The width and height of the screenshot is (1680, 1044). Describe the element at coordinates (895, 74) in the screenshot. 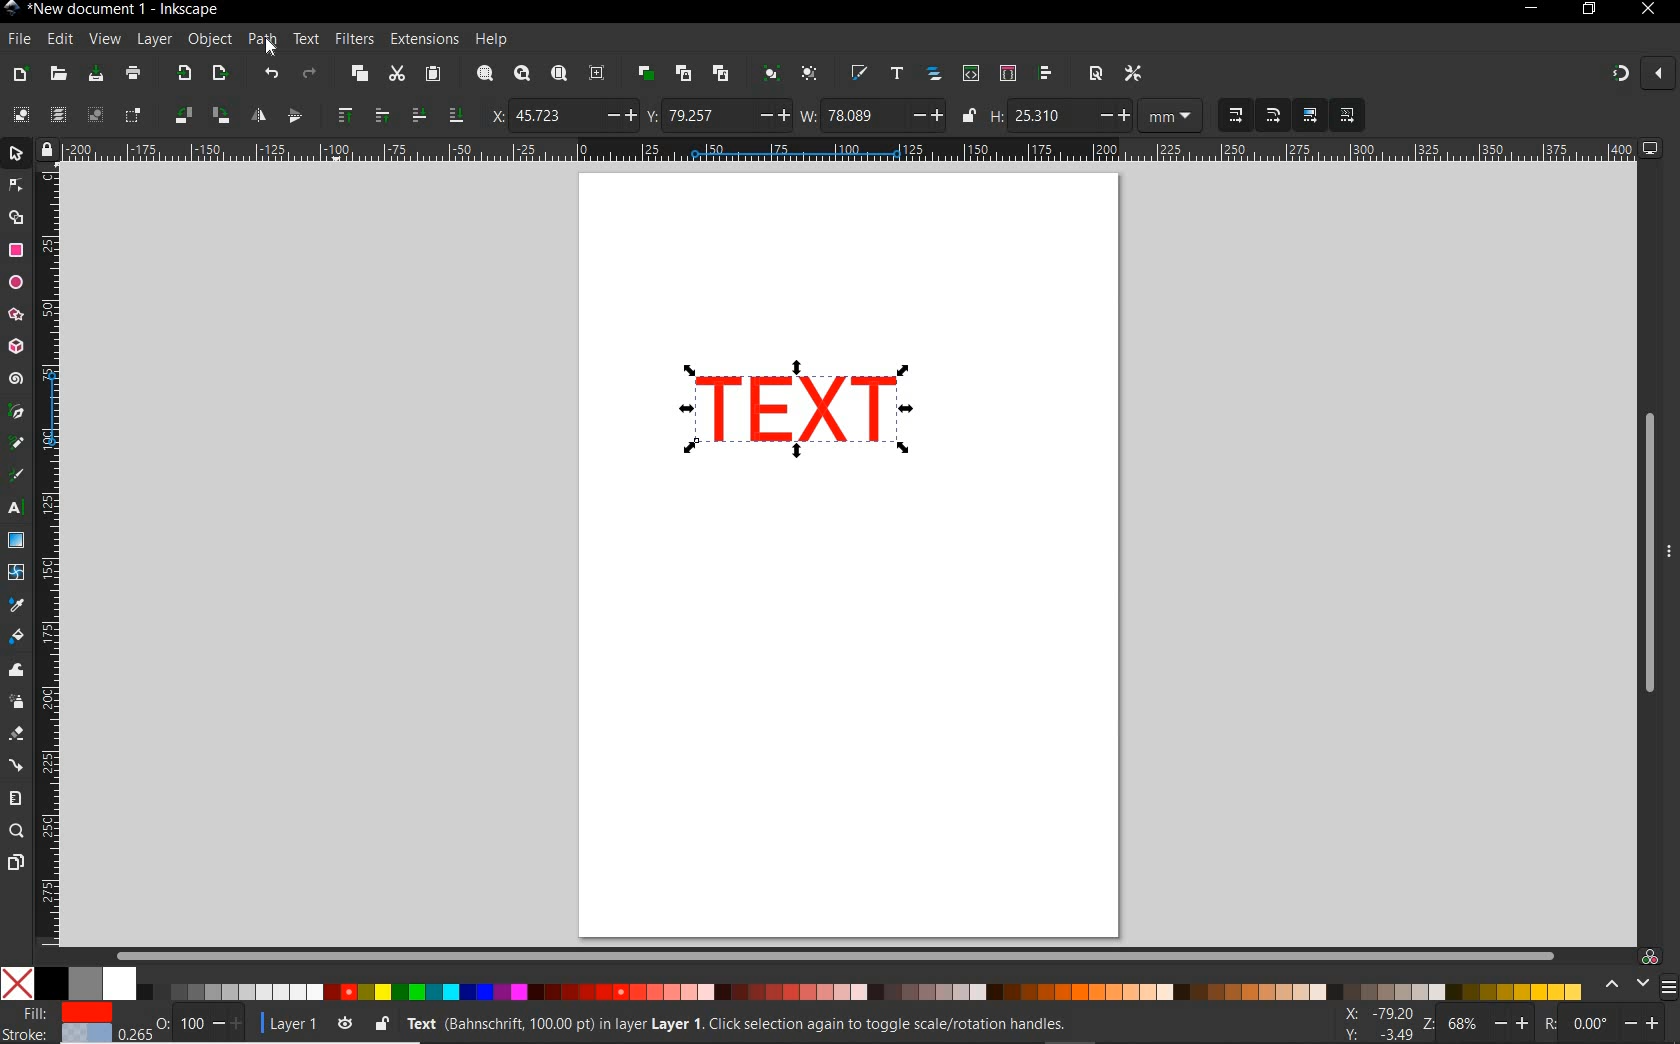

I see `OPEN TEXT` at that location.